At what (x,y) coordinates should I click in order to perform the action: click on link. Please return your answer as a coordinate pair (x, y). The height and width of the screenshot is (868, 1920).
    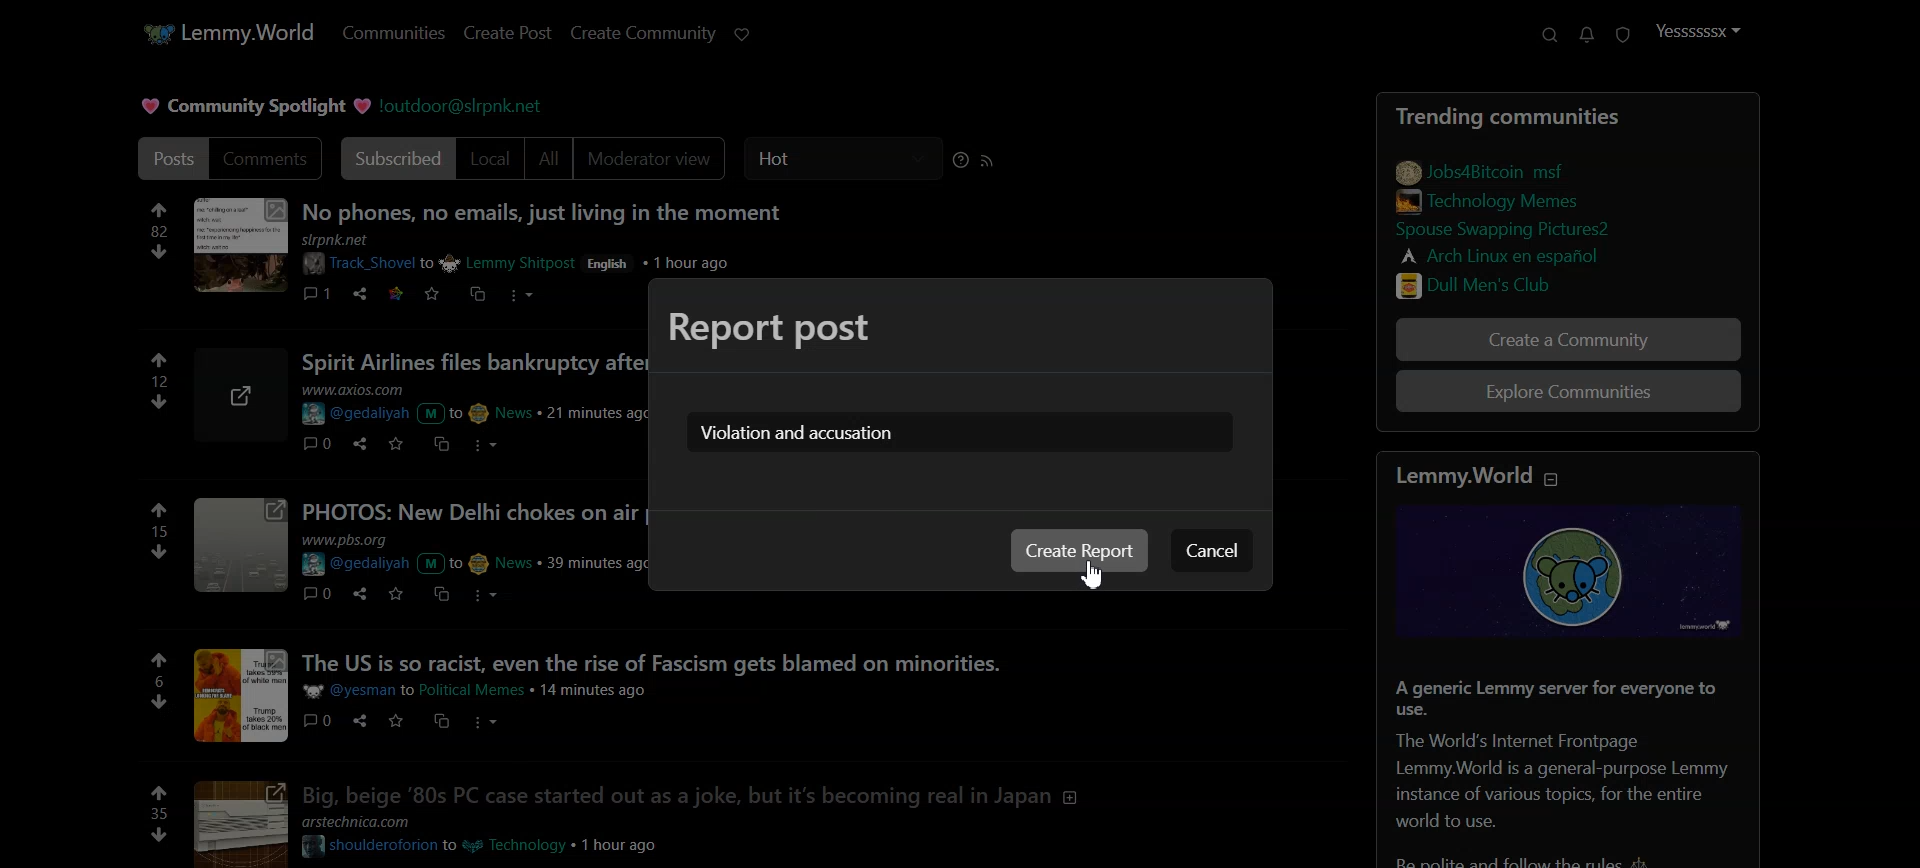
    Looking at the image, I should click on (1527, 231).